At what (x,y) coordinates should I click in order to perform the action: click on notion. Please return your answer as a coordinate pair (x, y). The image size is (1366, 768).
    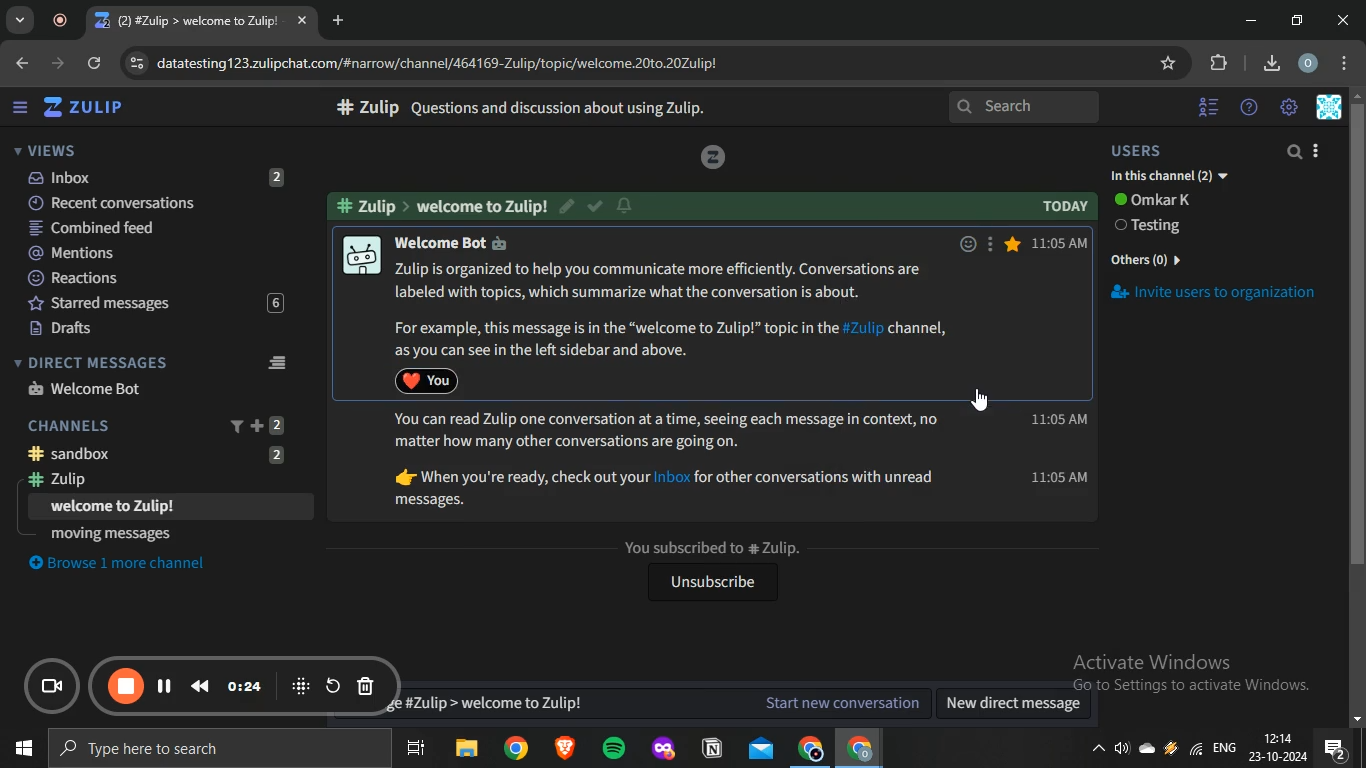
    Looking at the image, I should click on (714, 749).